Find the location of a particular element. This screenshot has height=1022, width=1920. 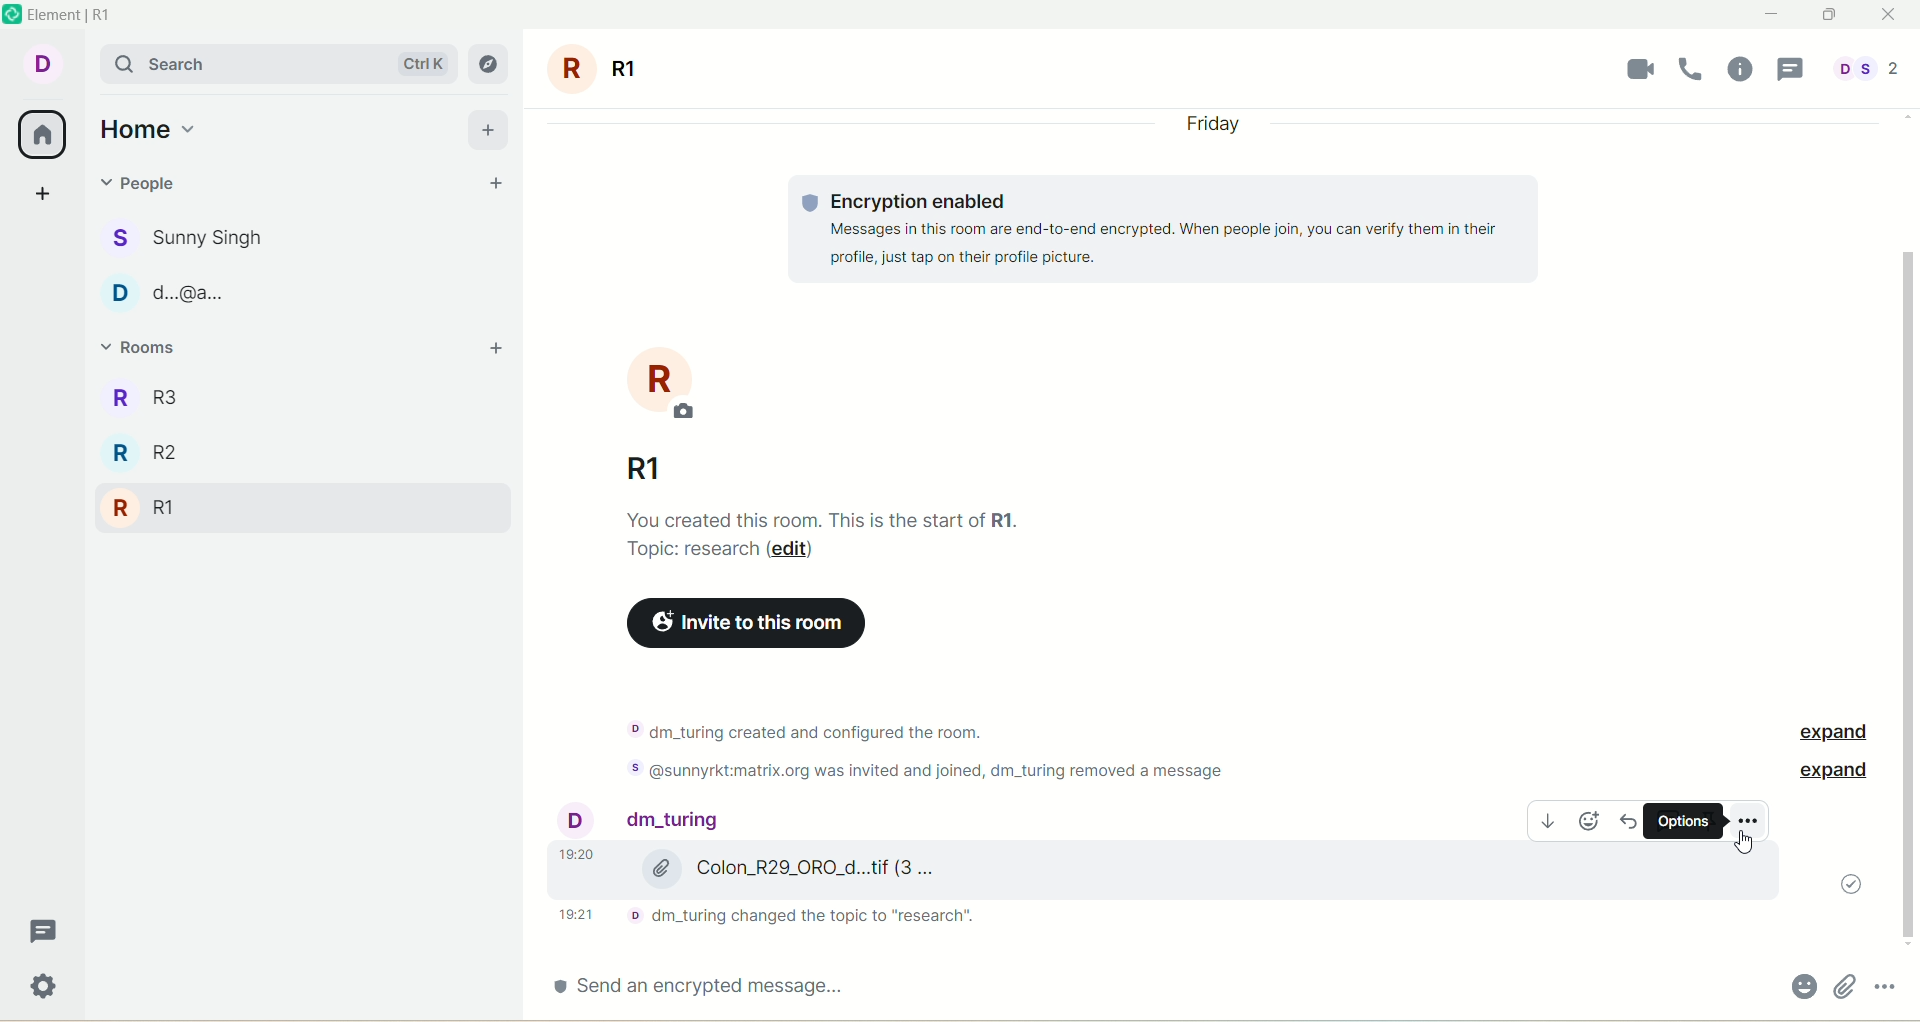

options is located at coordinates (1688, 817).